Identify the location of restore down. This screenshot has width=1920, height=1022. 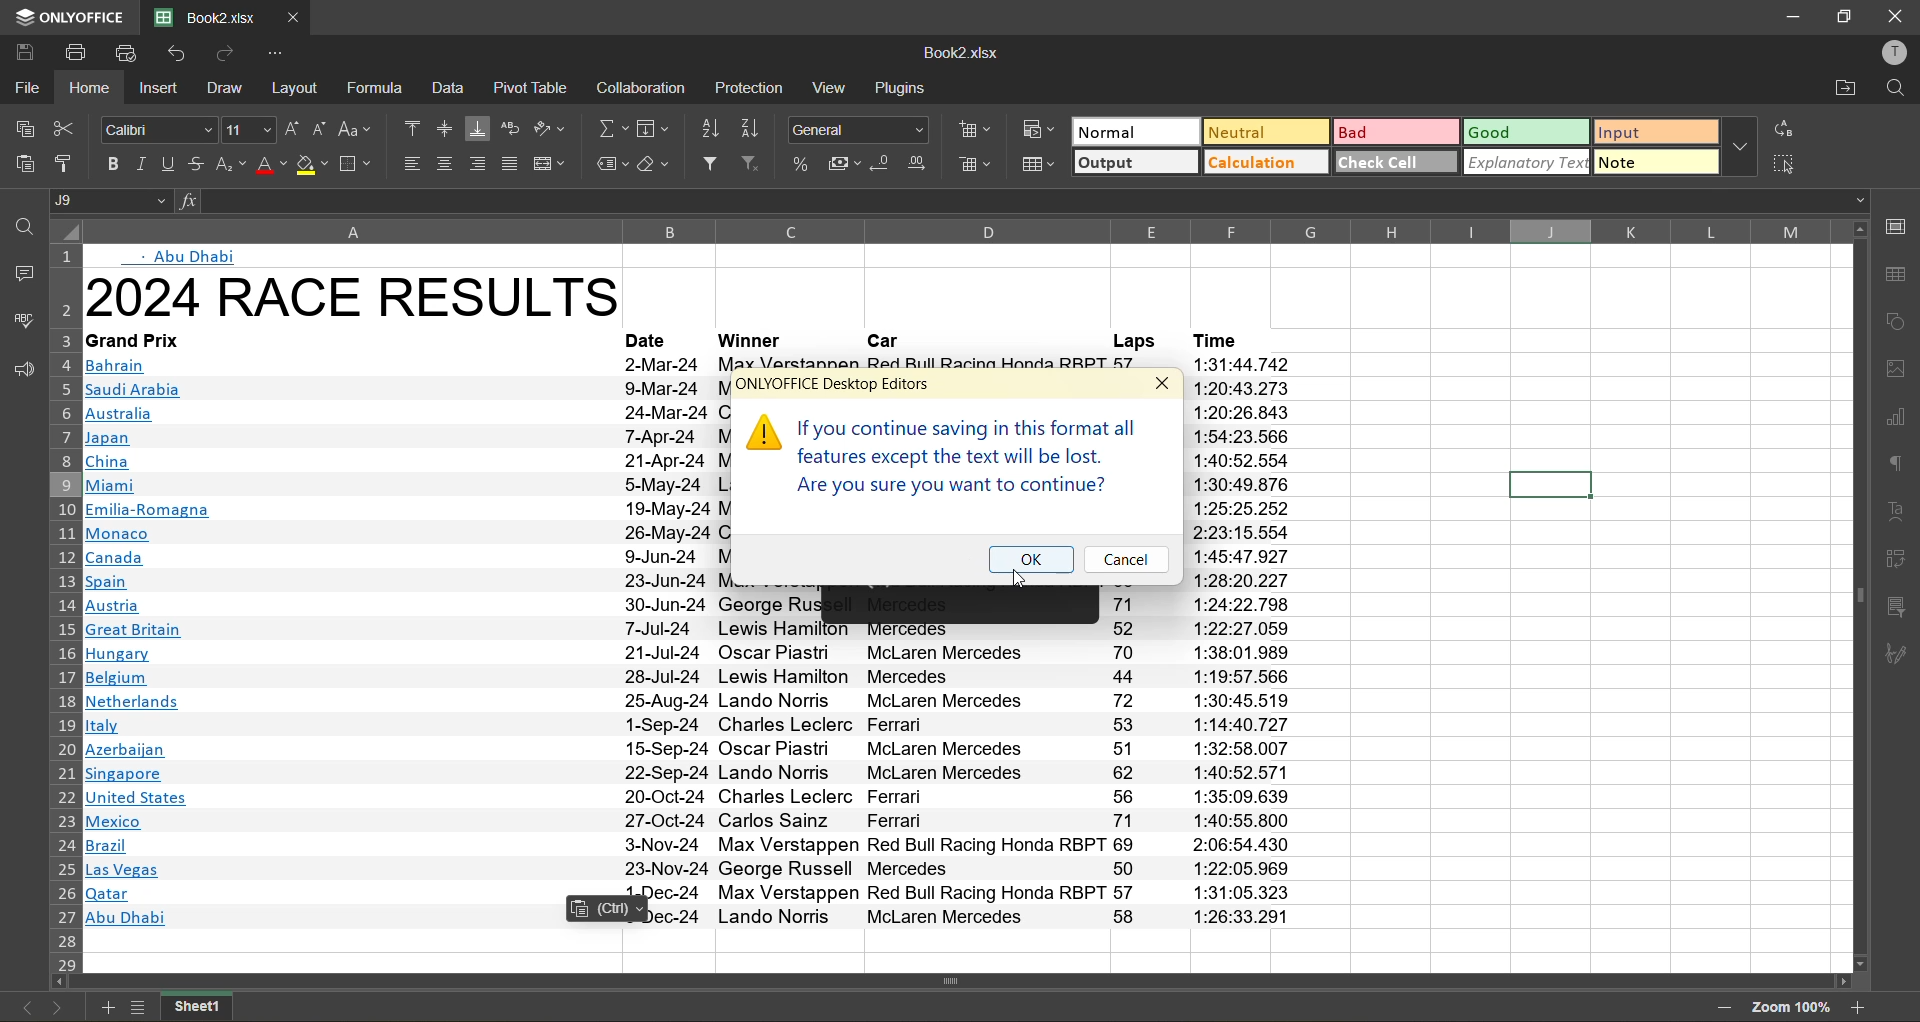
(1843, 17).